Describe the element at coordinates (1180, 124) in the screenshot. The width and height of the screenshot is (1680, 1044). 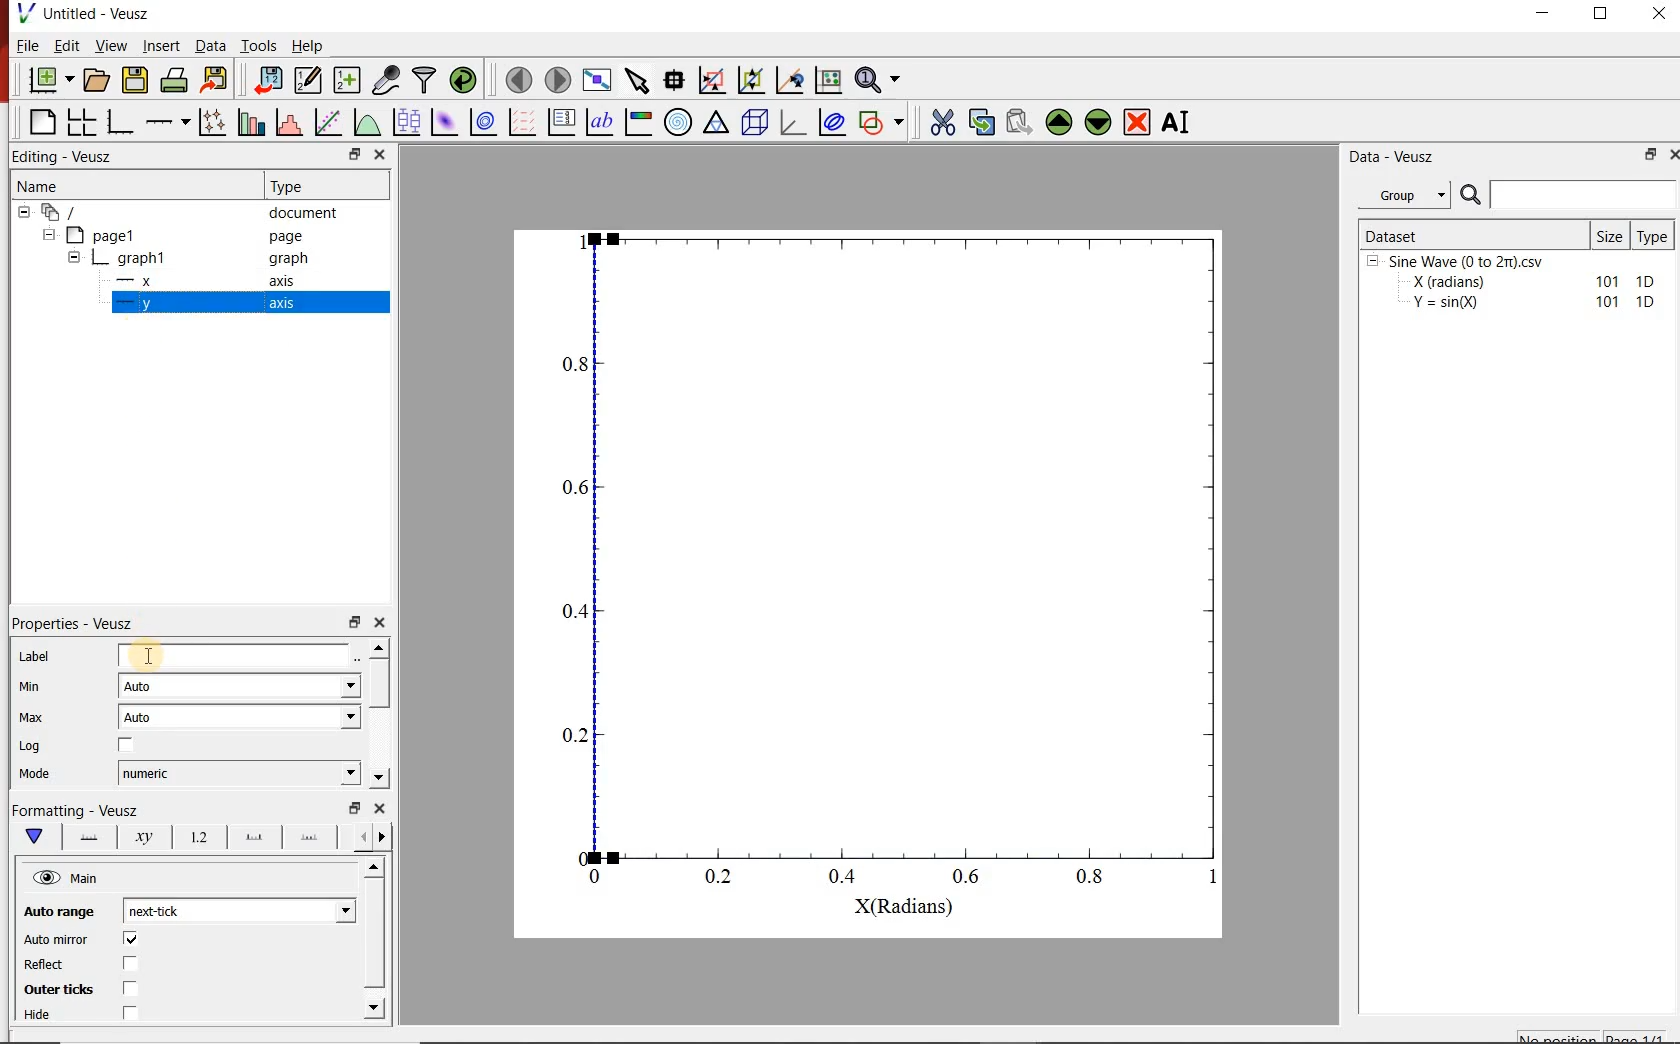
I see `rename` at that location.